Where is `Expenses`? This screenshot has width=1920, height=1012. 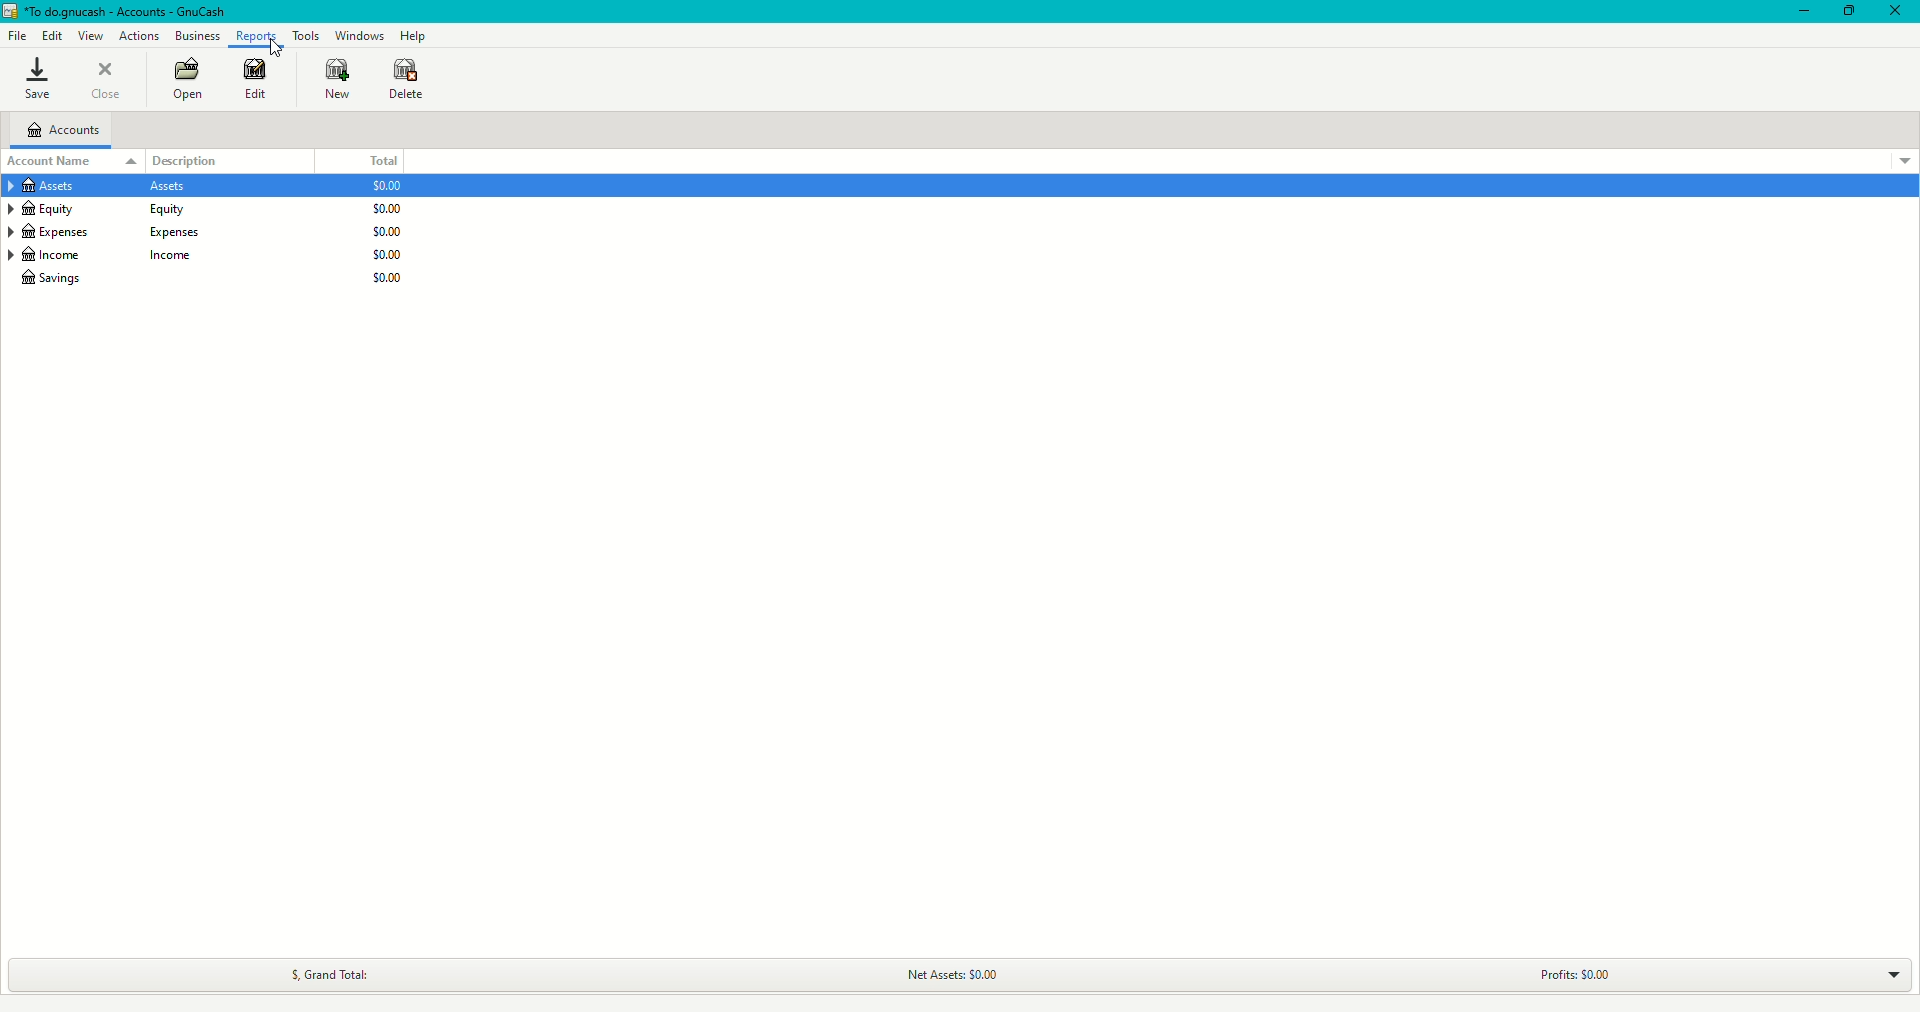
Expenses is located at coordinates (116, 232).